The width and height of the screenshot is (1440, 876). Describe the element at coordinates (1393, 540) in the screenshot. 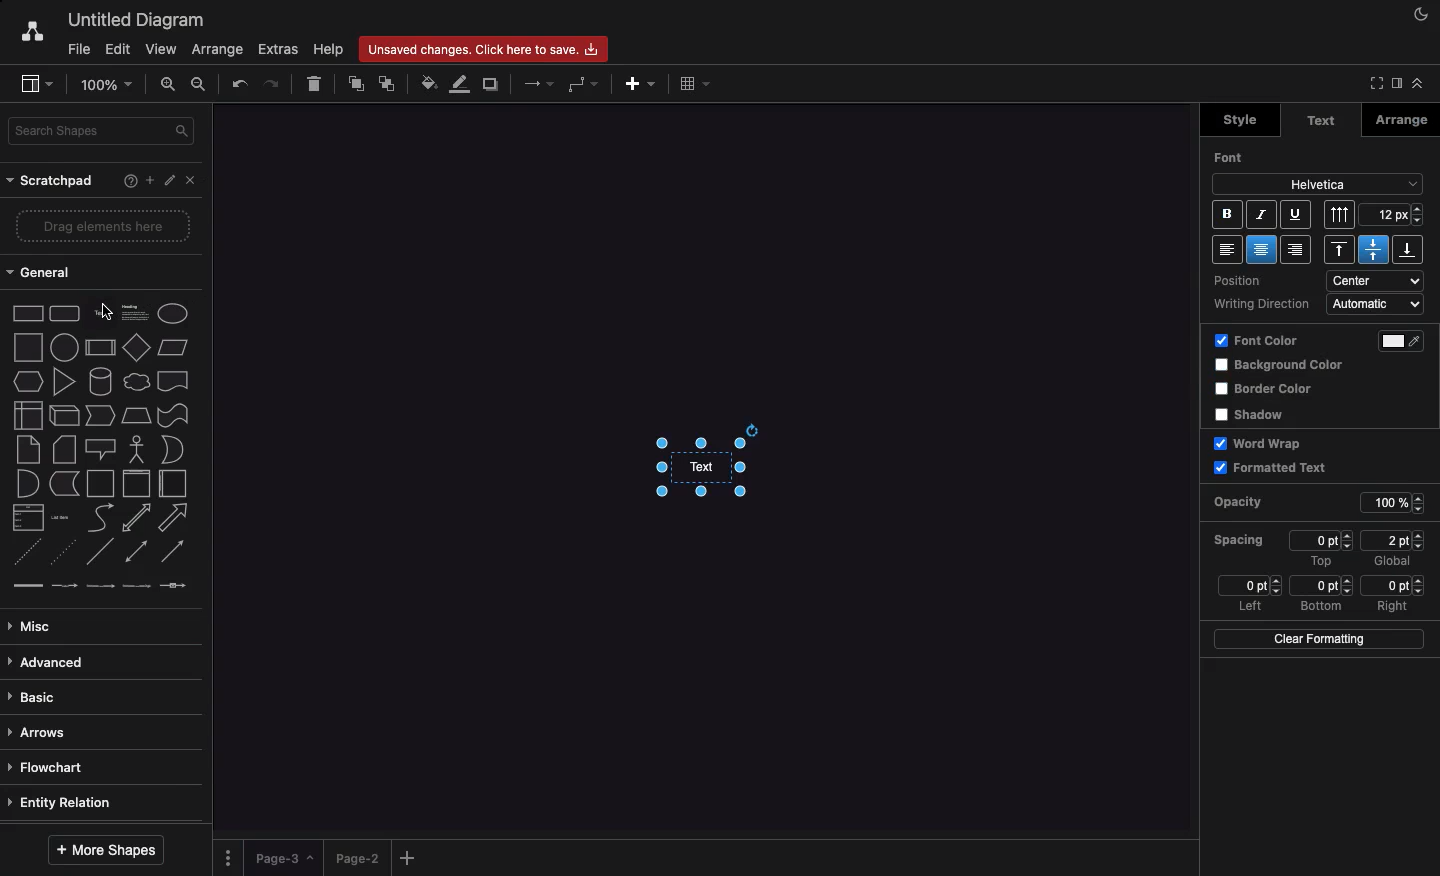

I see `2 pt` at that location.